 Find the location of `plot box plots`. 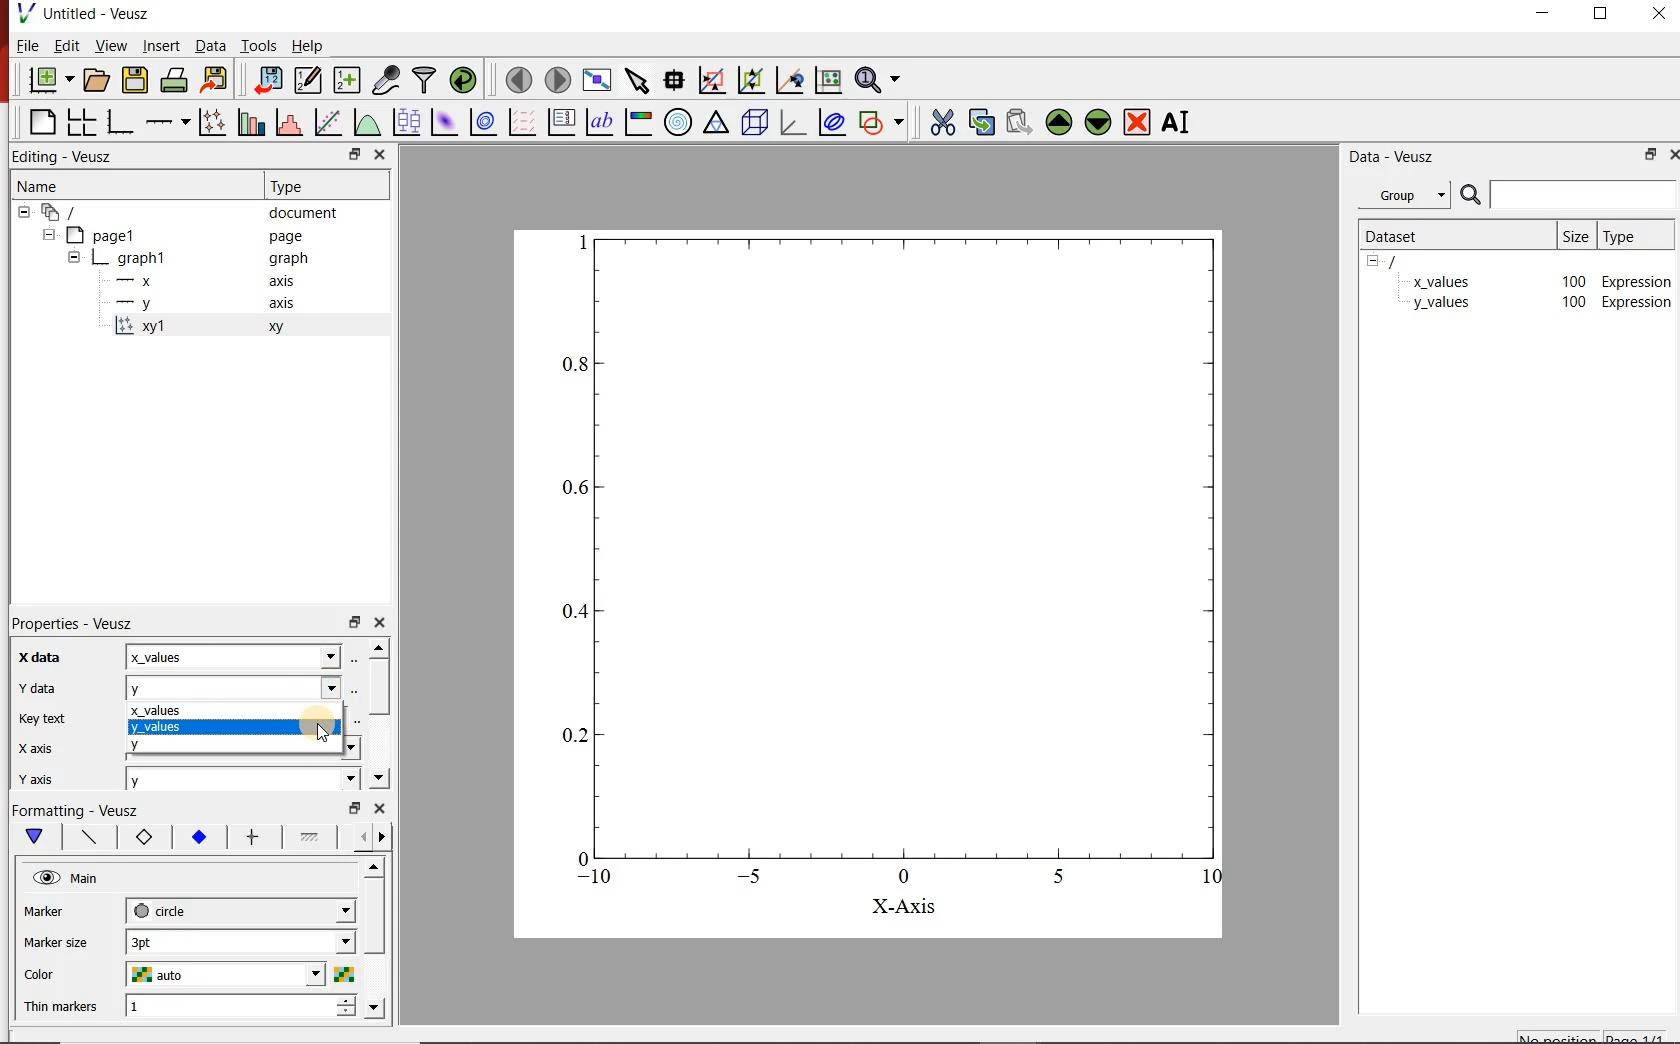

plot box plots is located at coordinates (404, 121).